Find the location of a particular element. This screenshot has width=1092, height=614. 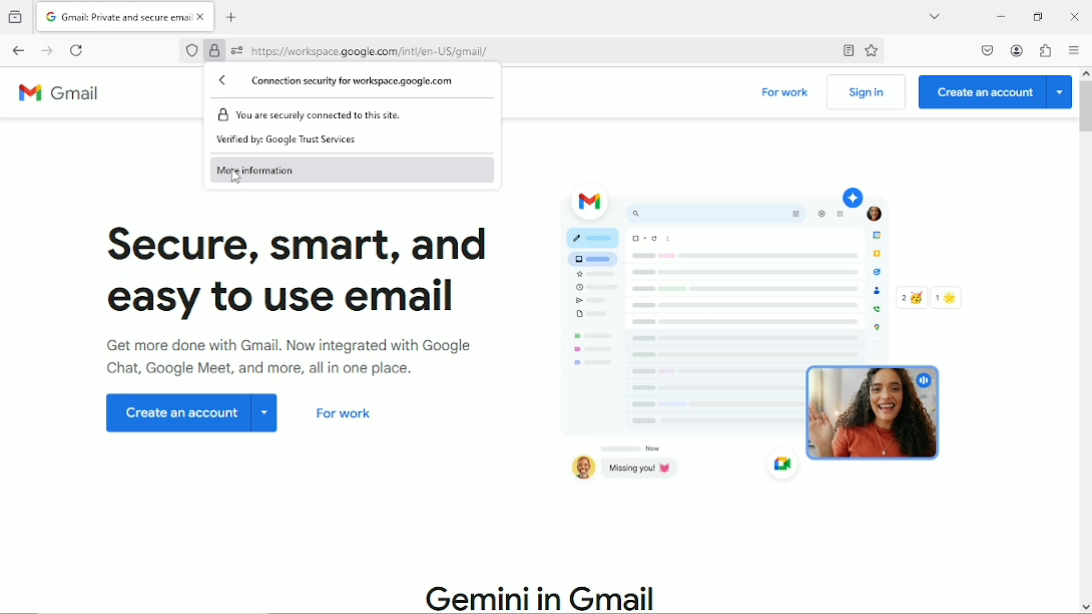

Bookmark this page is located at coordinates (871, 49).